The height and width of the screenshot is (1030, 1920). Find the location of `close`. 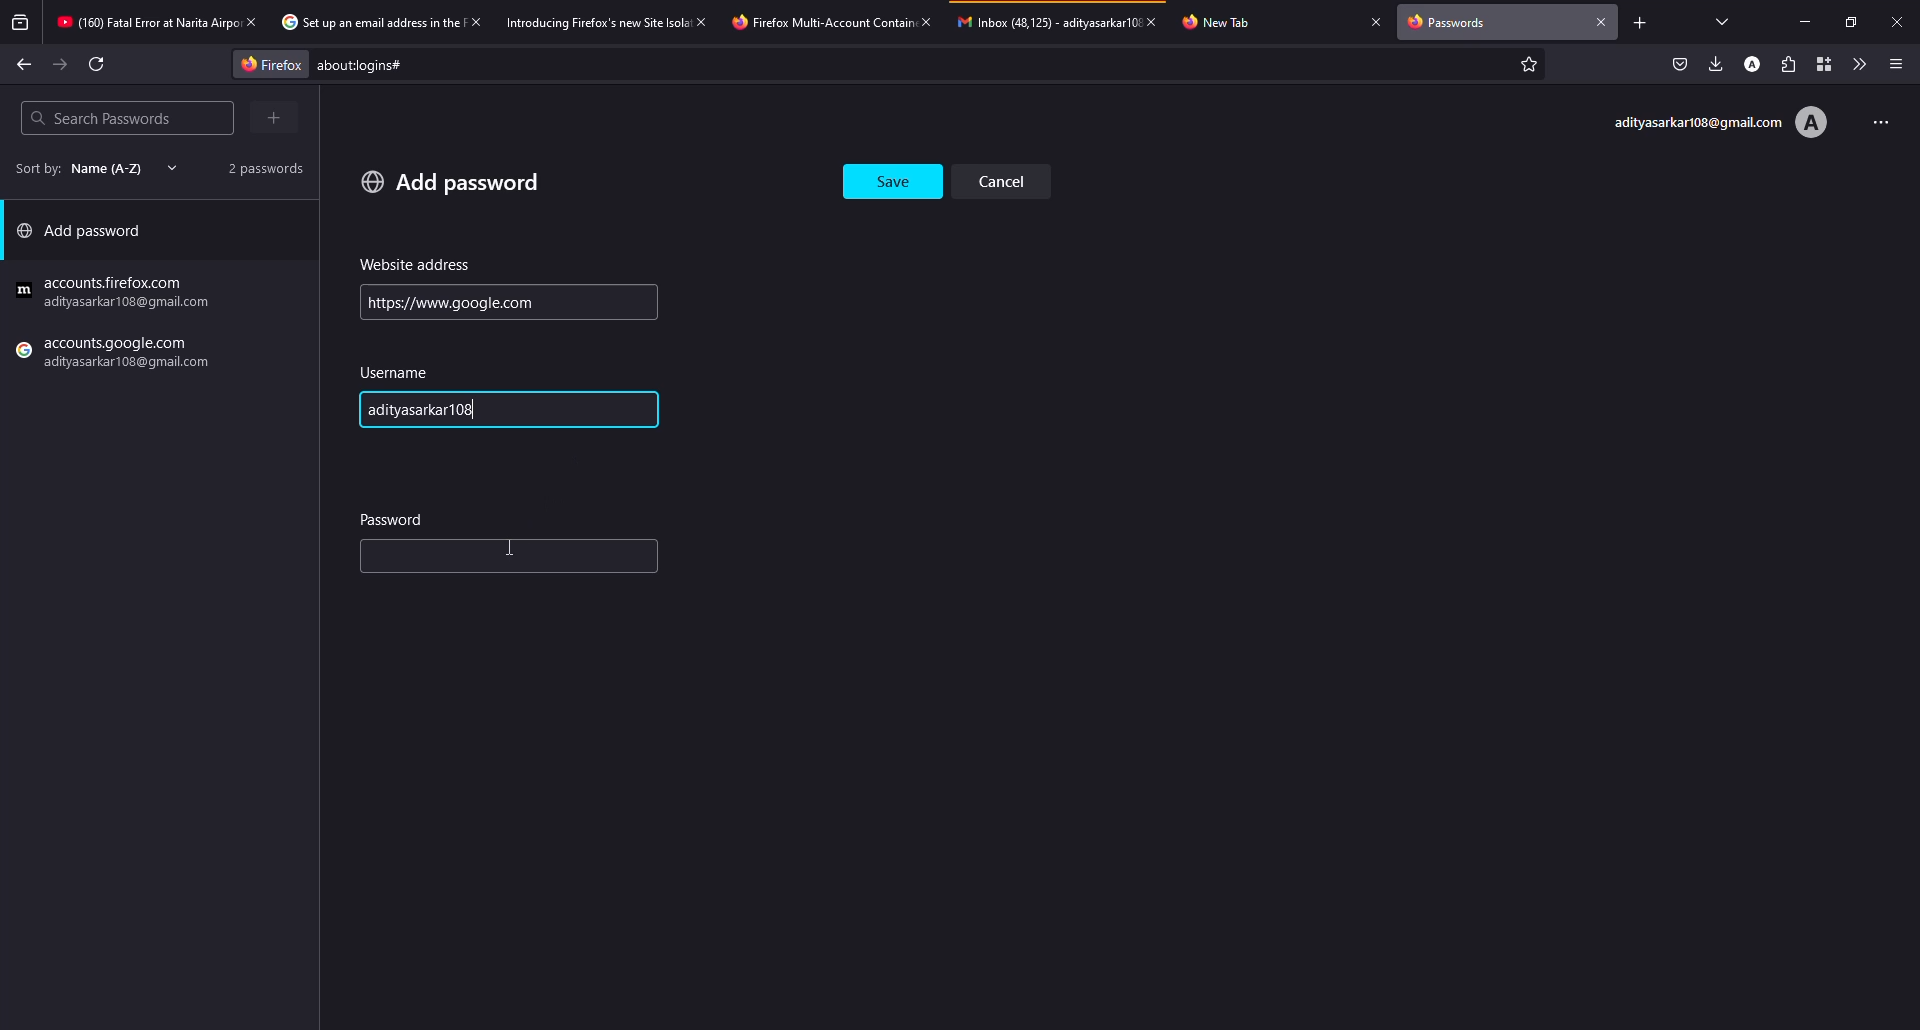

close is located at coordinates (1602, 20).